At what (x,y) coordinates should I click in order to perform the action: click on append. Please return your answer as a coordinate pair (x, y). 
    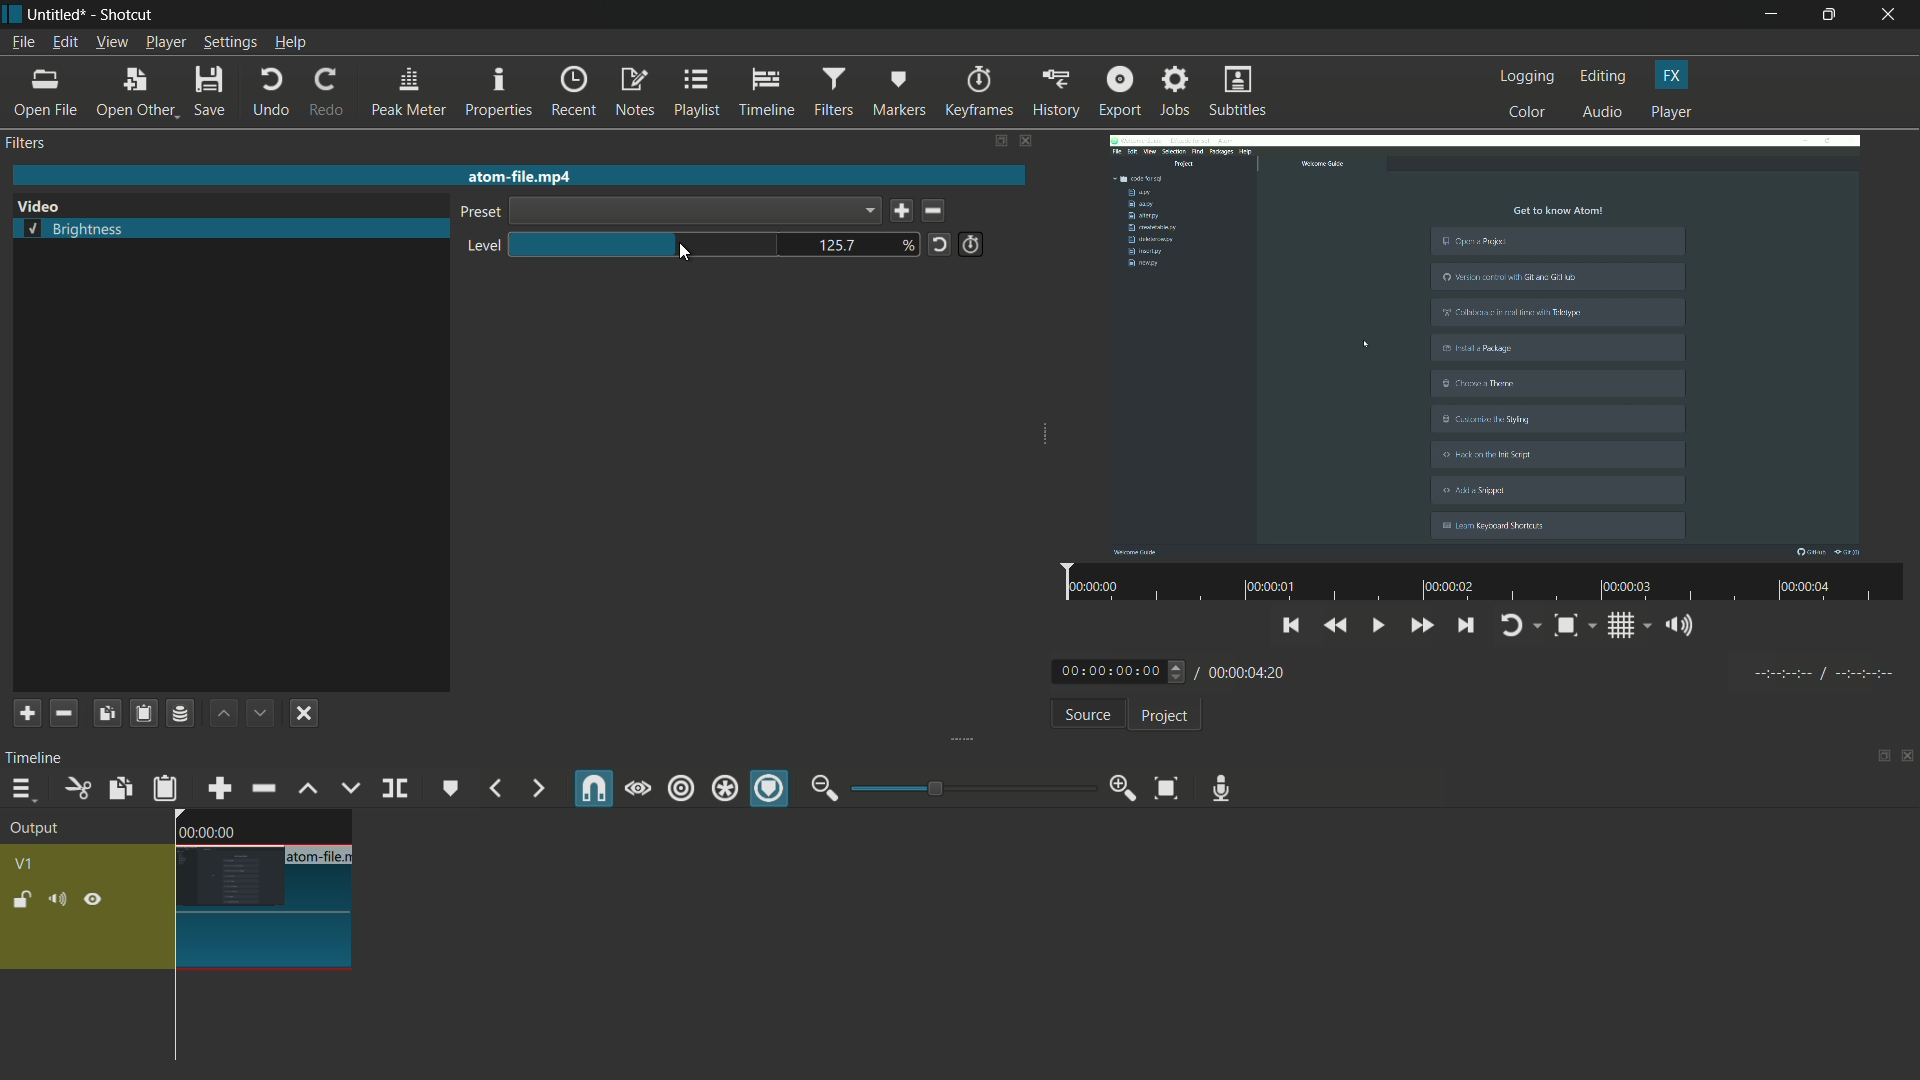
    Looking at the image, I should click on (217, 788).